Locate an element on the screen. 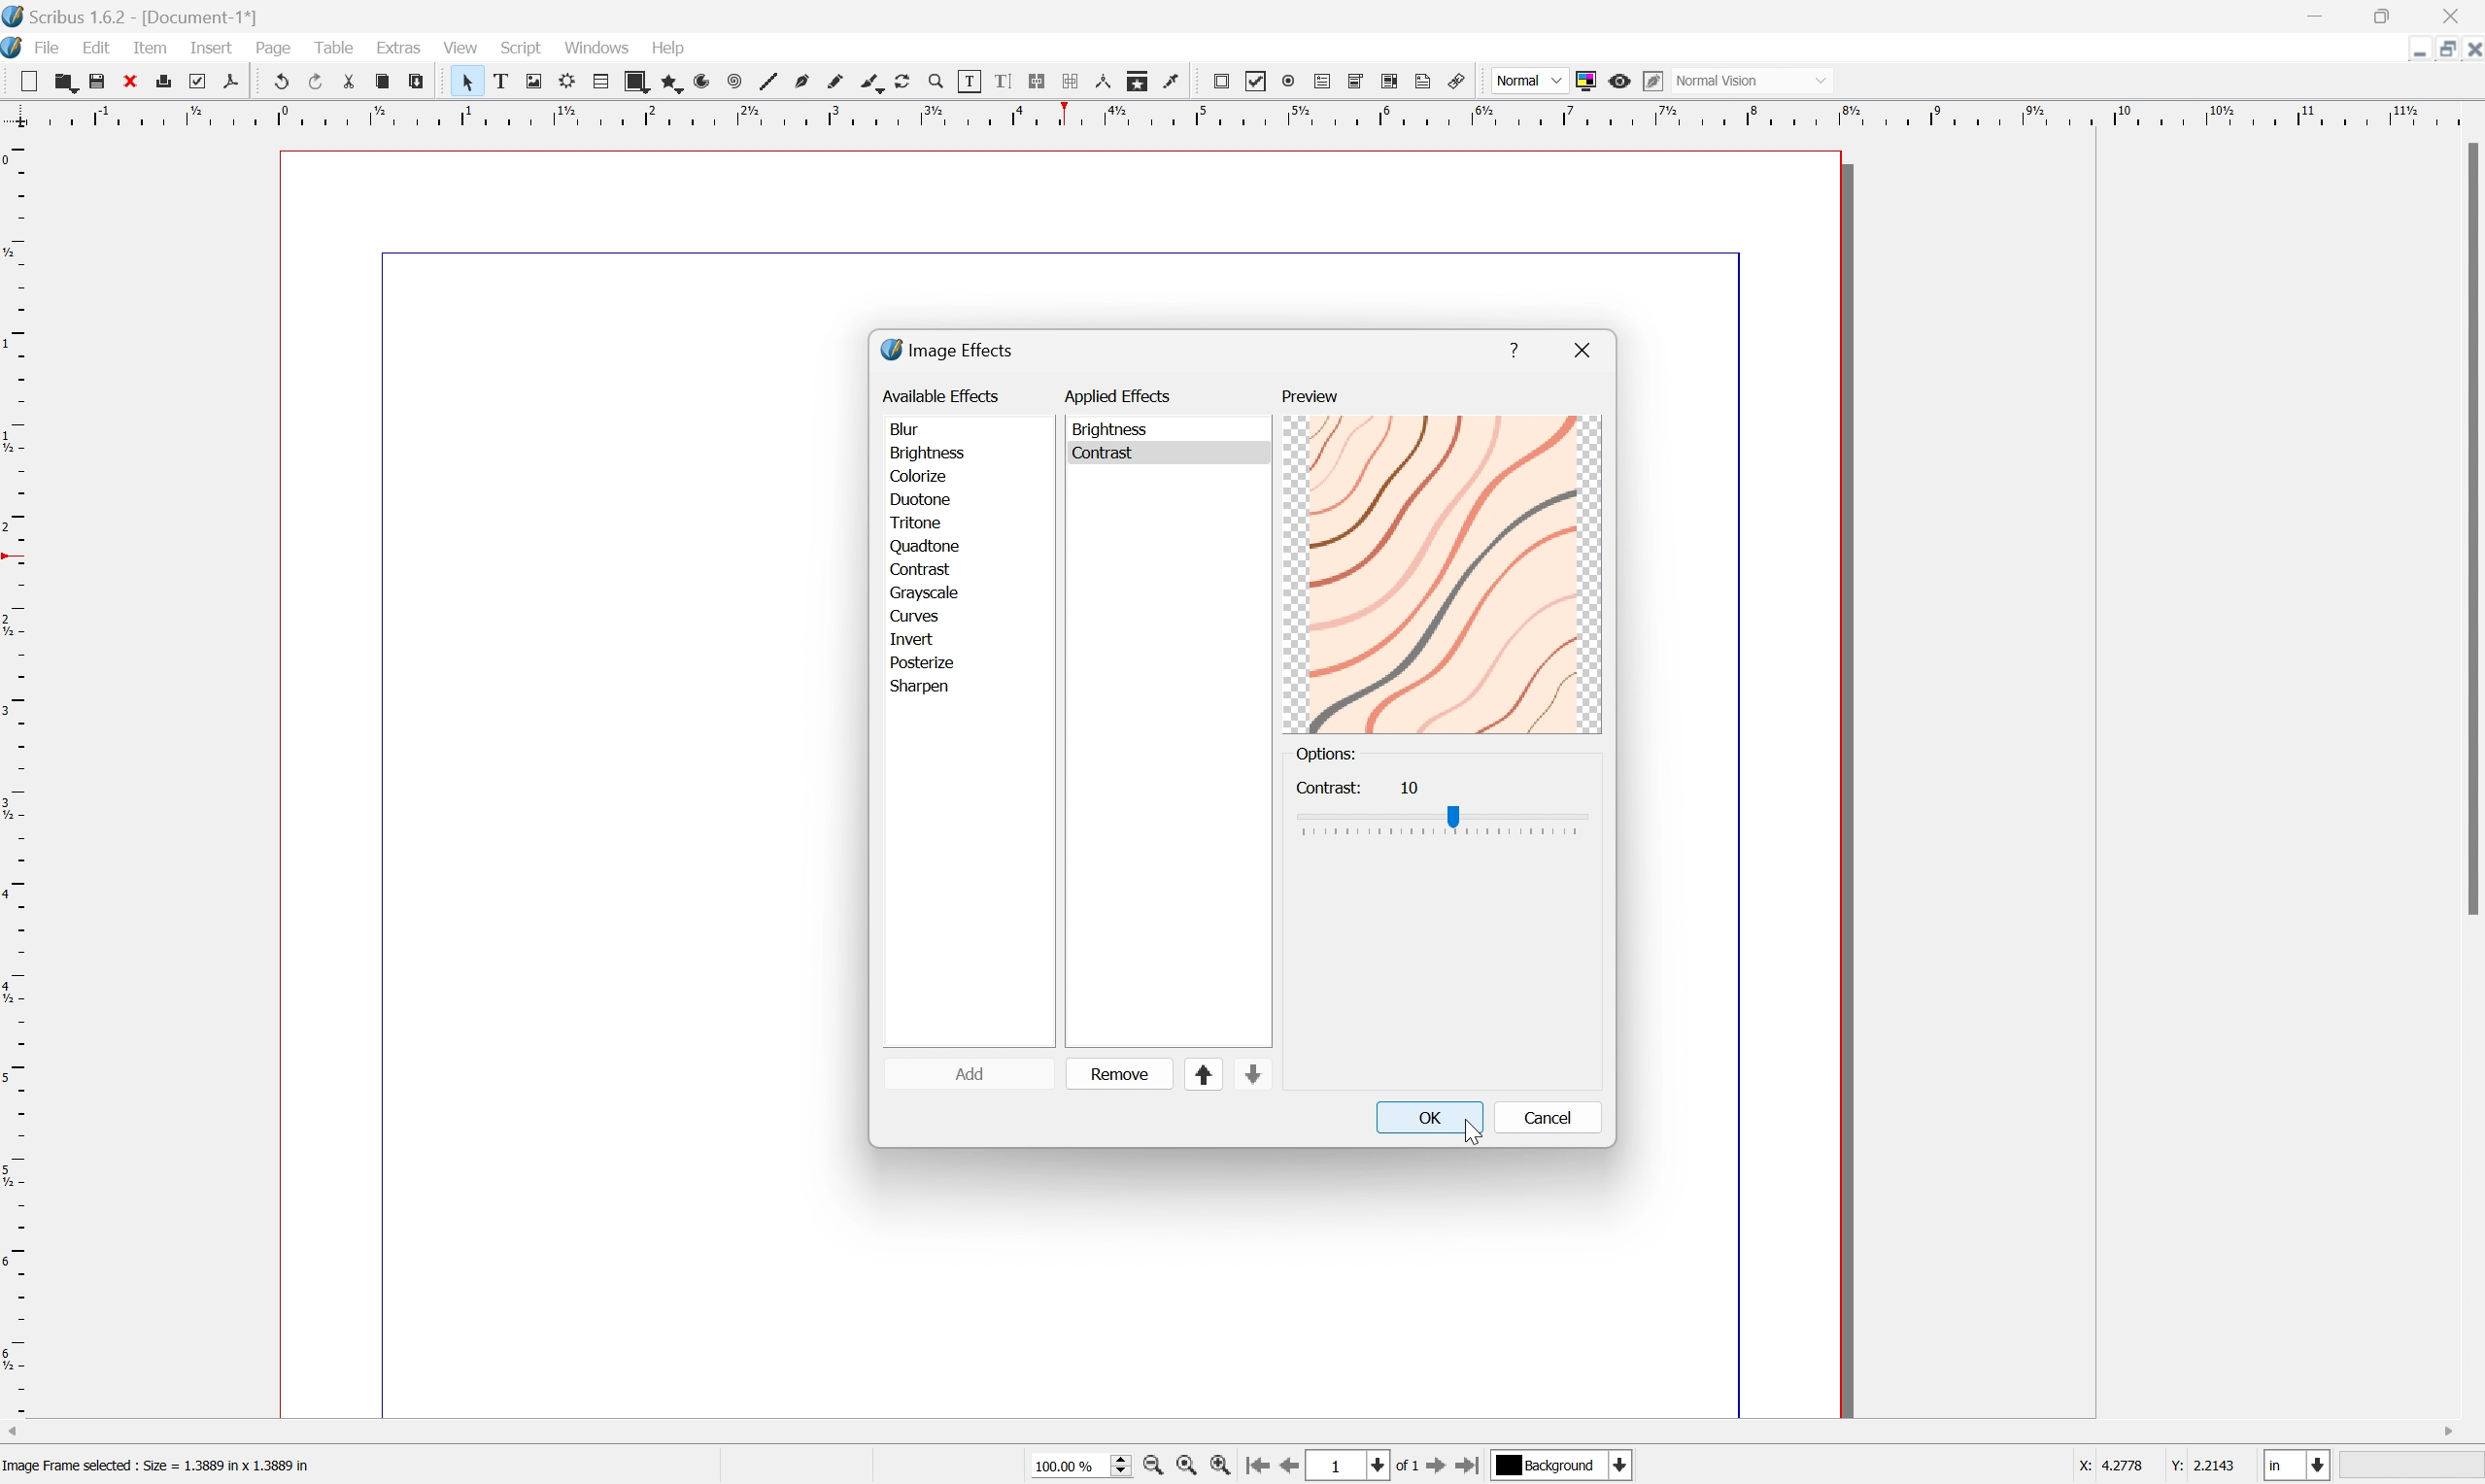 The image size is (2485, 1484). Calligraphic line is located at coordinates (876, 84).